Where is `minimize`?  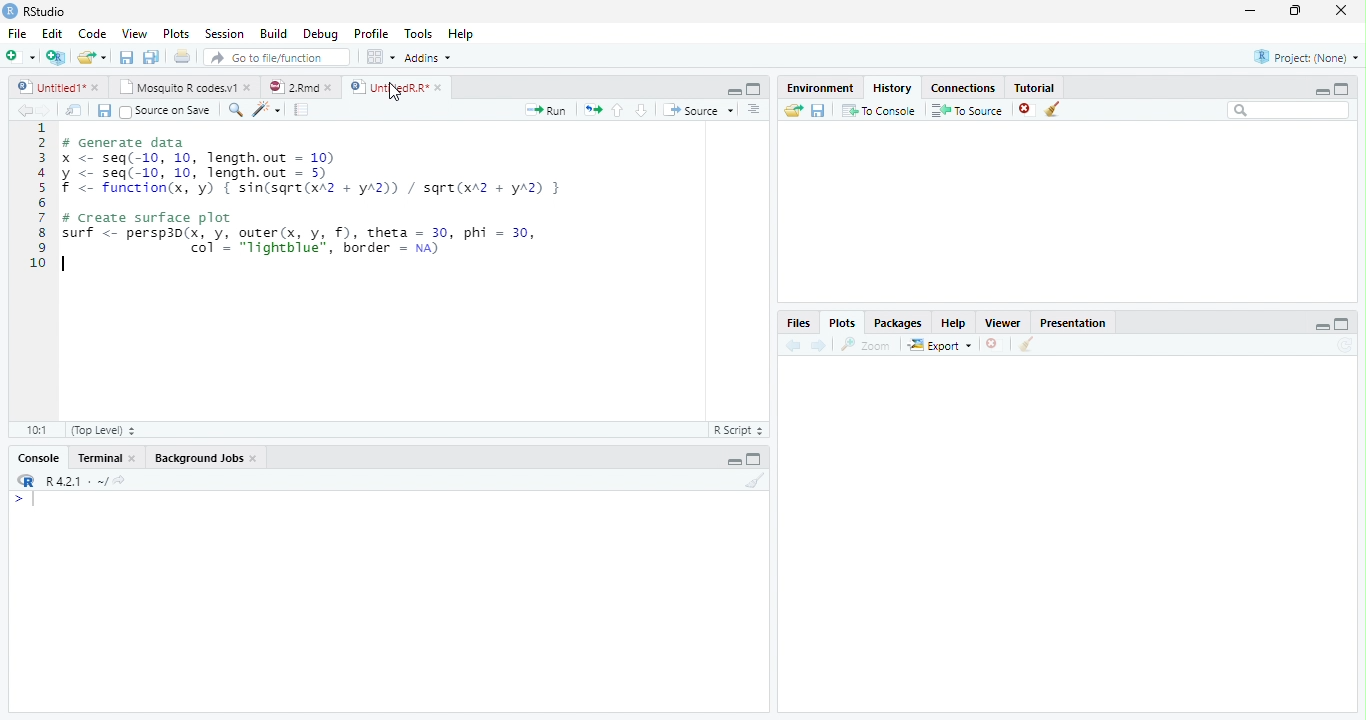
minimize is located at coordinates (1250, 10).